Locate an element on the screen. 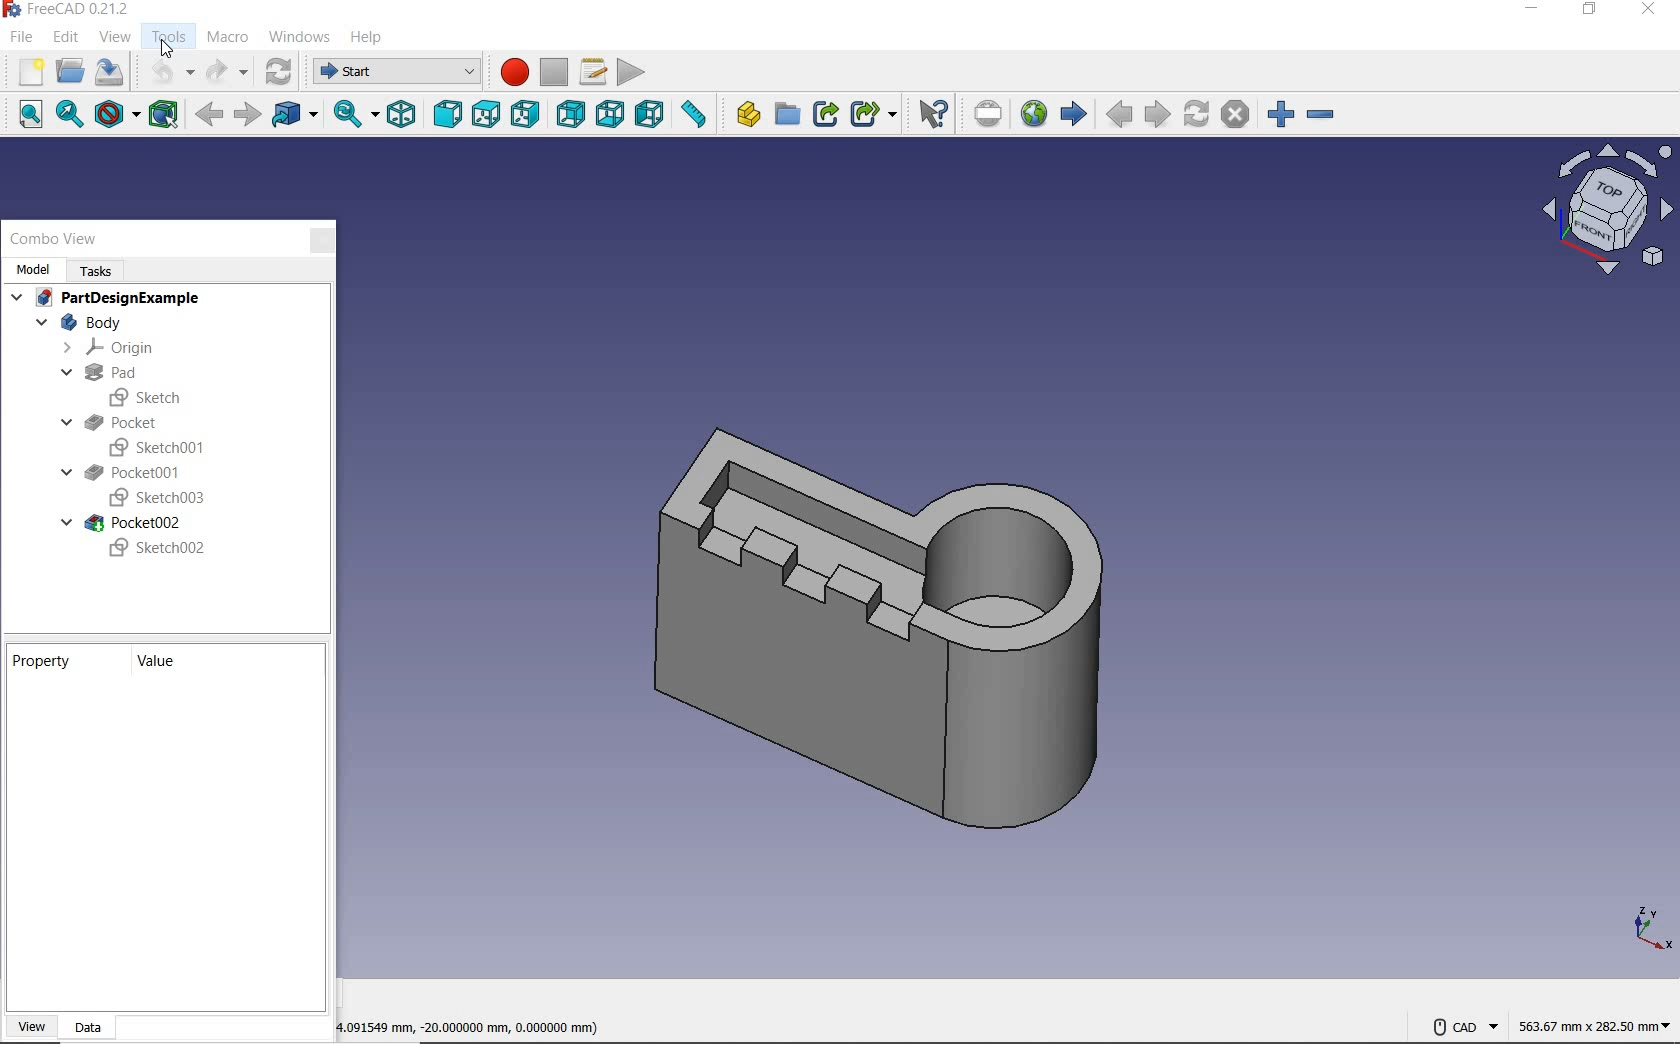 This screenshot has height=1044, width=1680. Cursor is located at coordinates (167, 45).